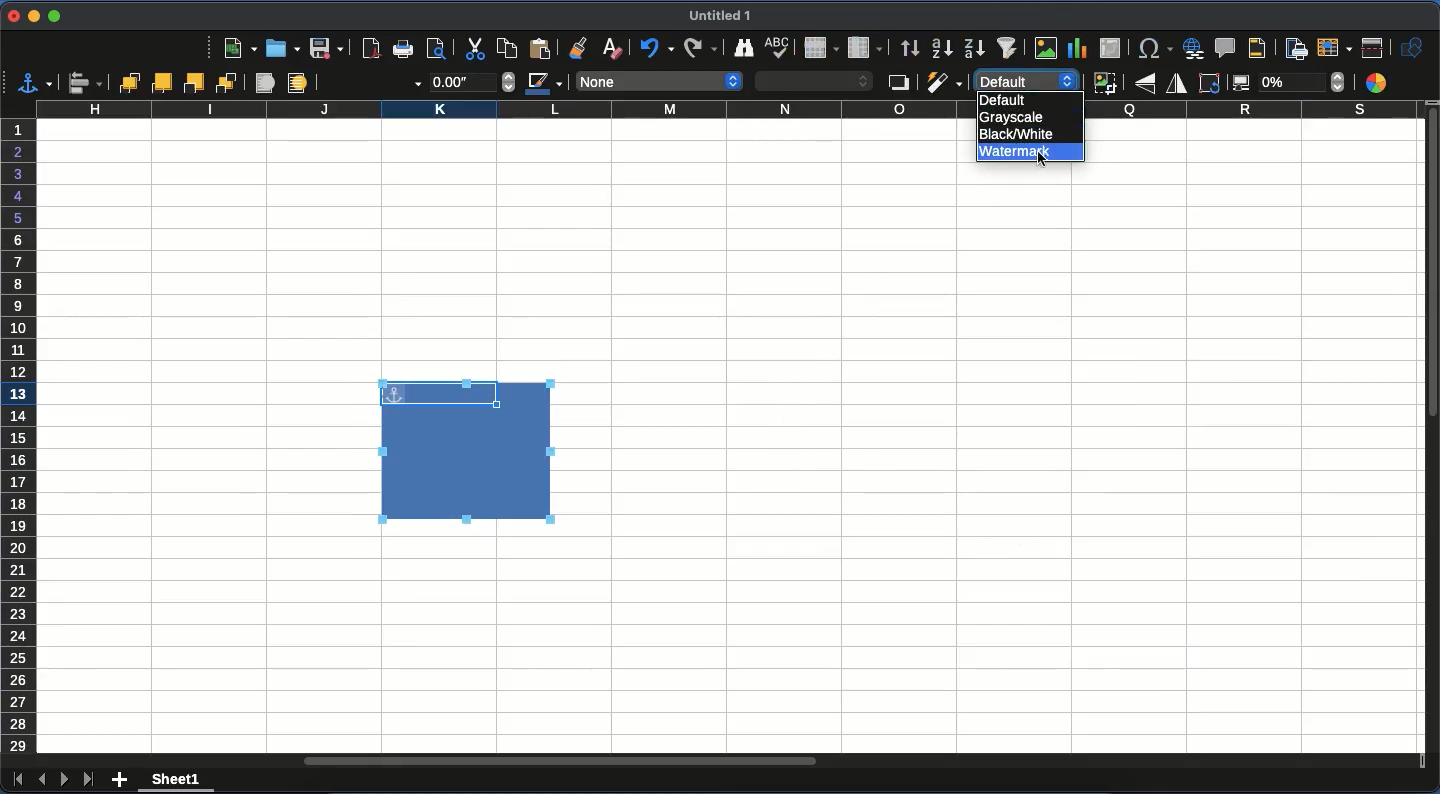 The height and width of the screenshot is (794, 1440). Describe the element at coordinates (1005, 99) in the screenshot. I see `default` at that location.